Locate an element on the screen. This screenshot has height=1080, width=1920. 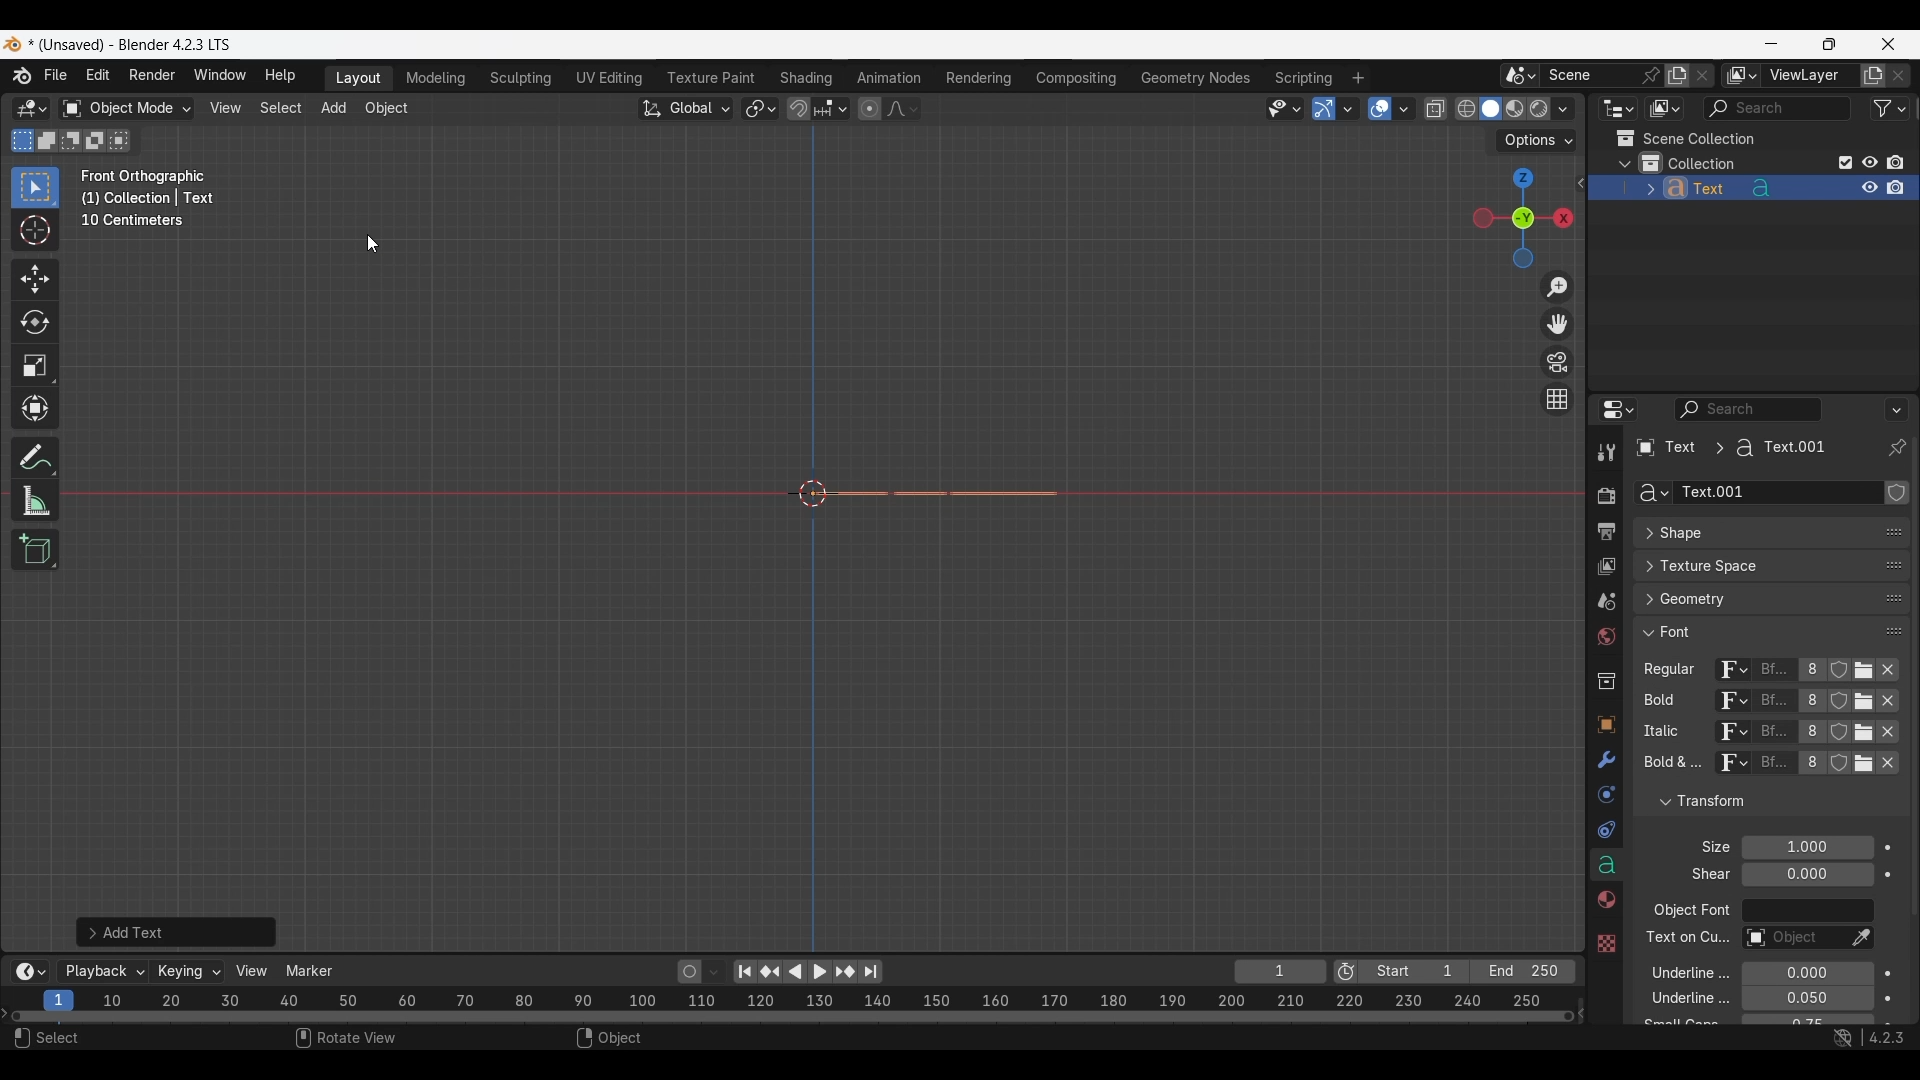
Frame description changed is located at coordinates (148, 198).